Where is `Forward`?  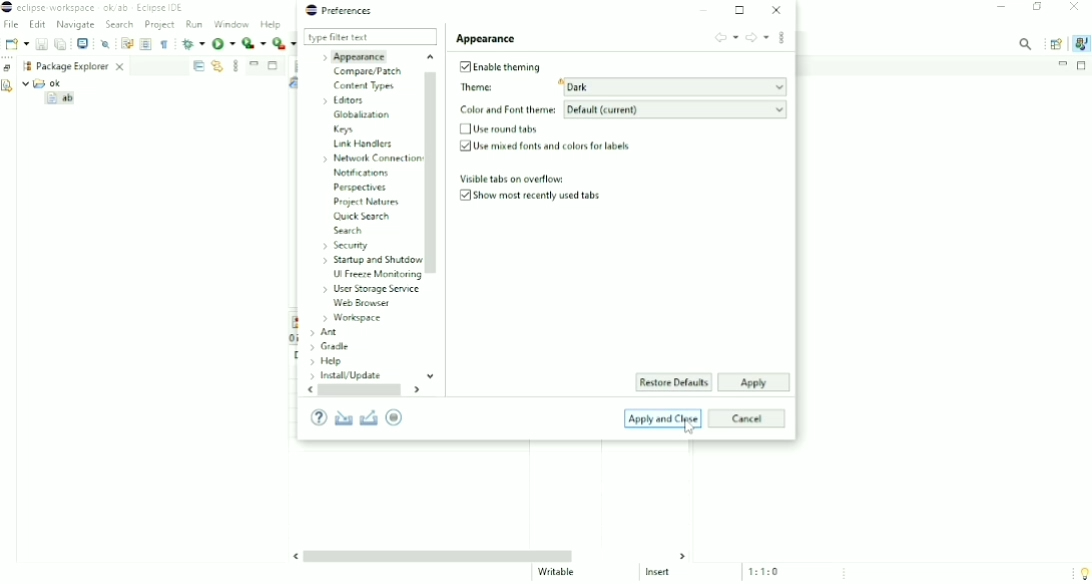
Forward is located at coordinates (756, 38).